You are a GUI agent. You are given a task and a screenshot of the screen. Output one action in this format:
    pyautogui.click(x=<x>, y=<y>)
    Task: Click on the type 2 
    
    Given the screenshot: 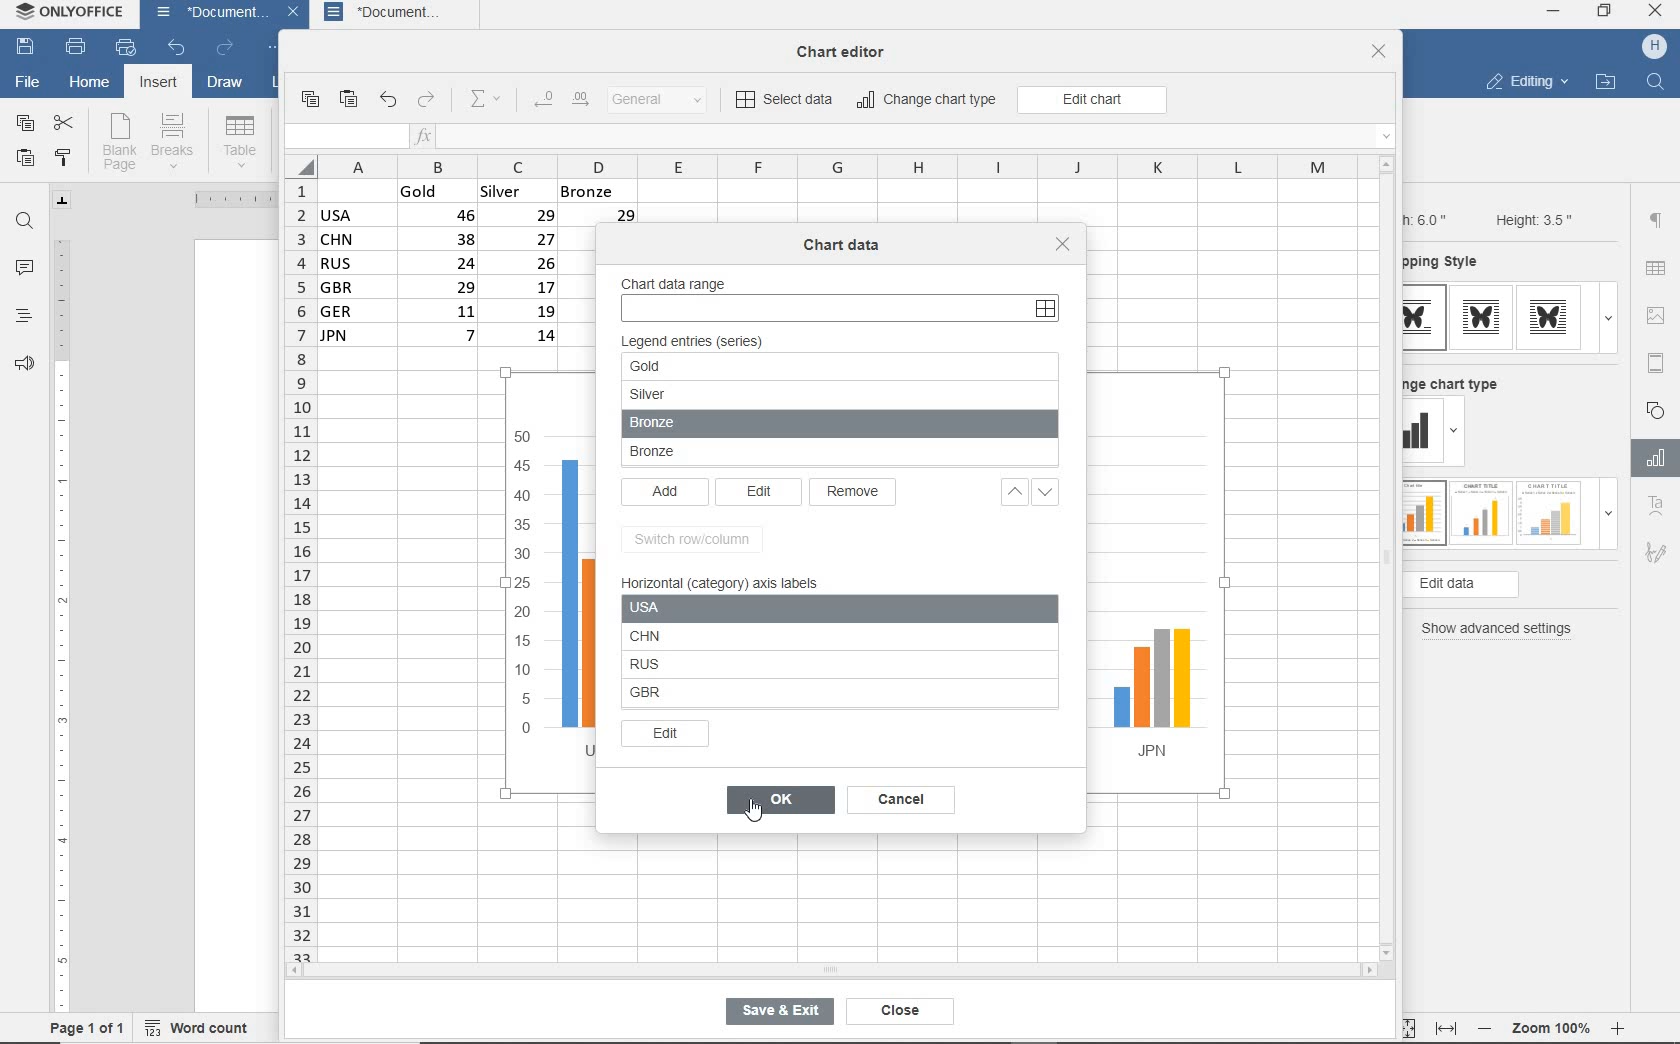 What is the action you would take?
    pyautogui.click(x=1478, y=511)
    